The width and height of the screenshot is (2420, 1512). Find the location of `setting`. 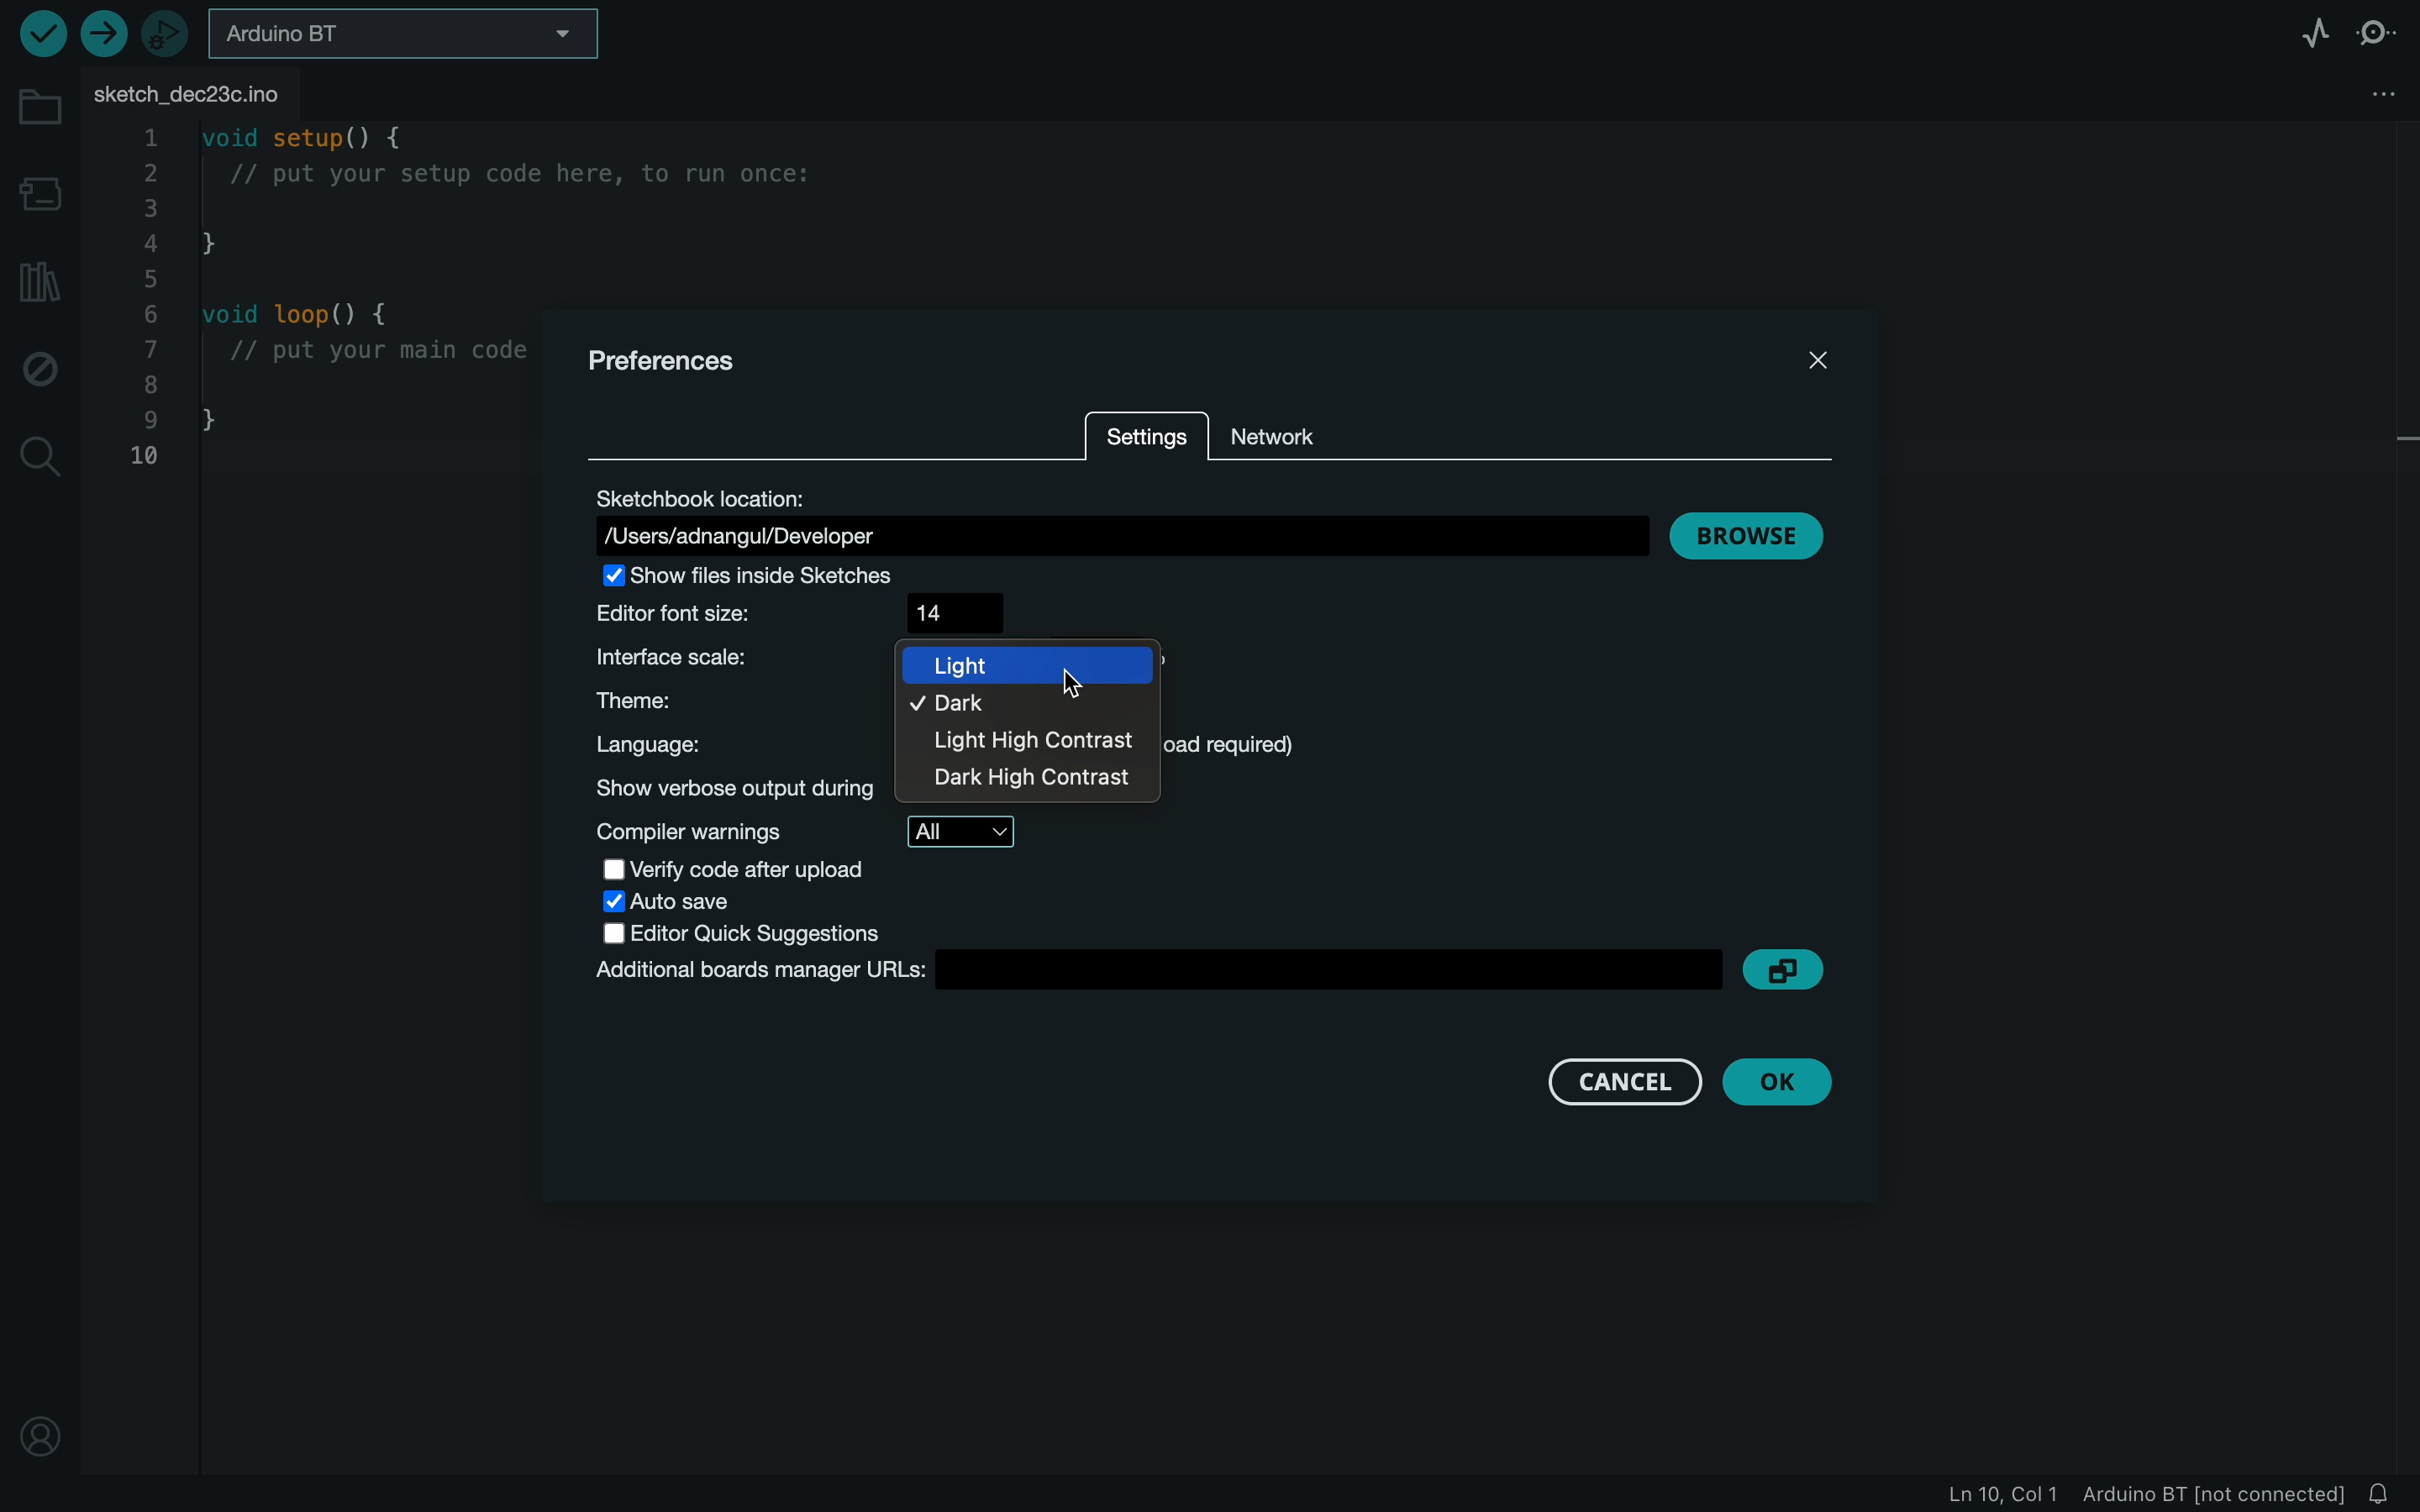

setting is located at coordinates (1149, 446).